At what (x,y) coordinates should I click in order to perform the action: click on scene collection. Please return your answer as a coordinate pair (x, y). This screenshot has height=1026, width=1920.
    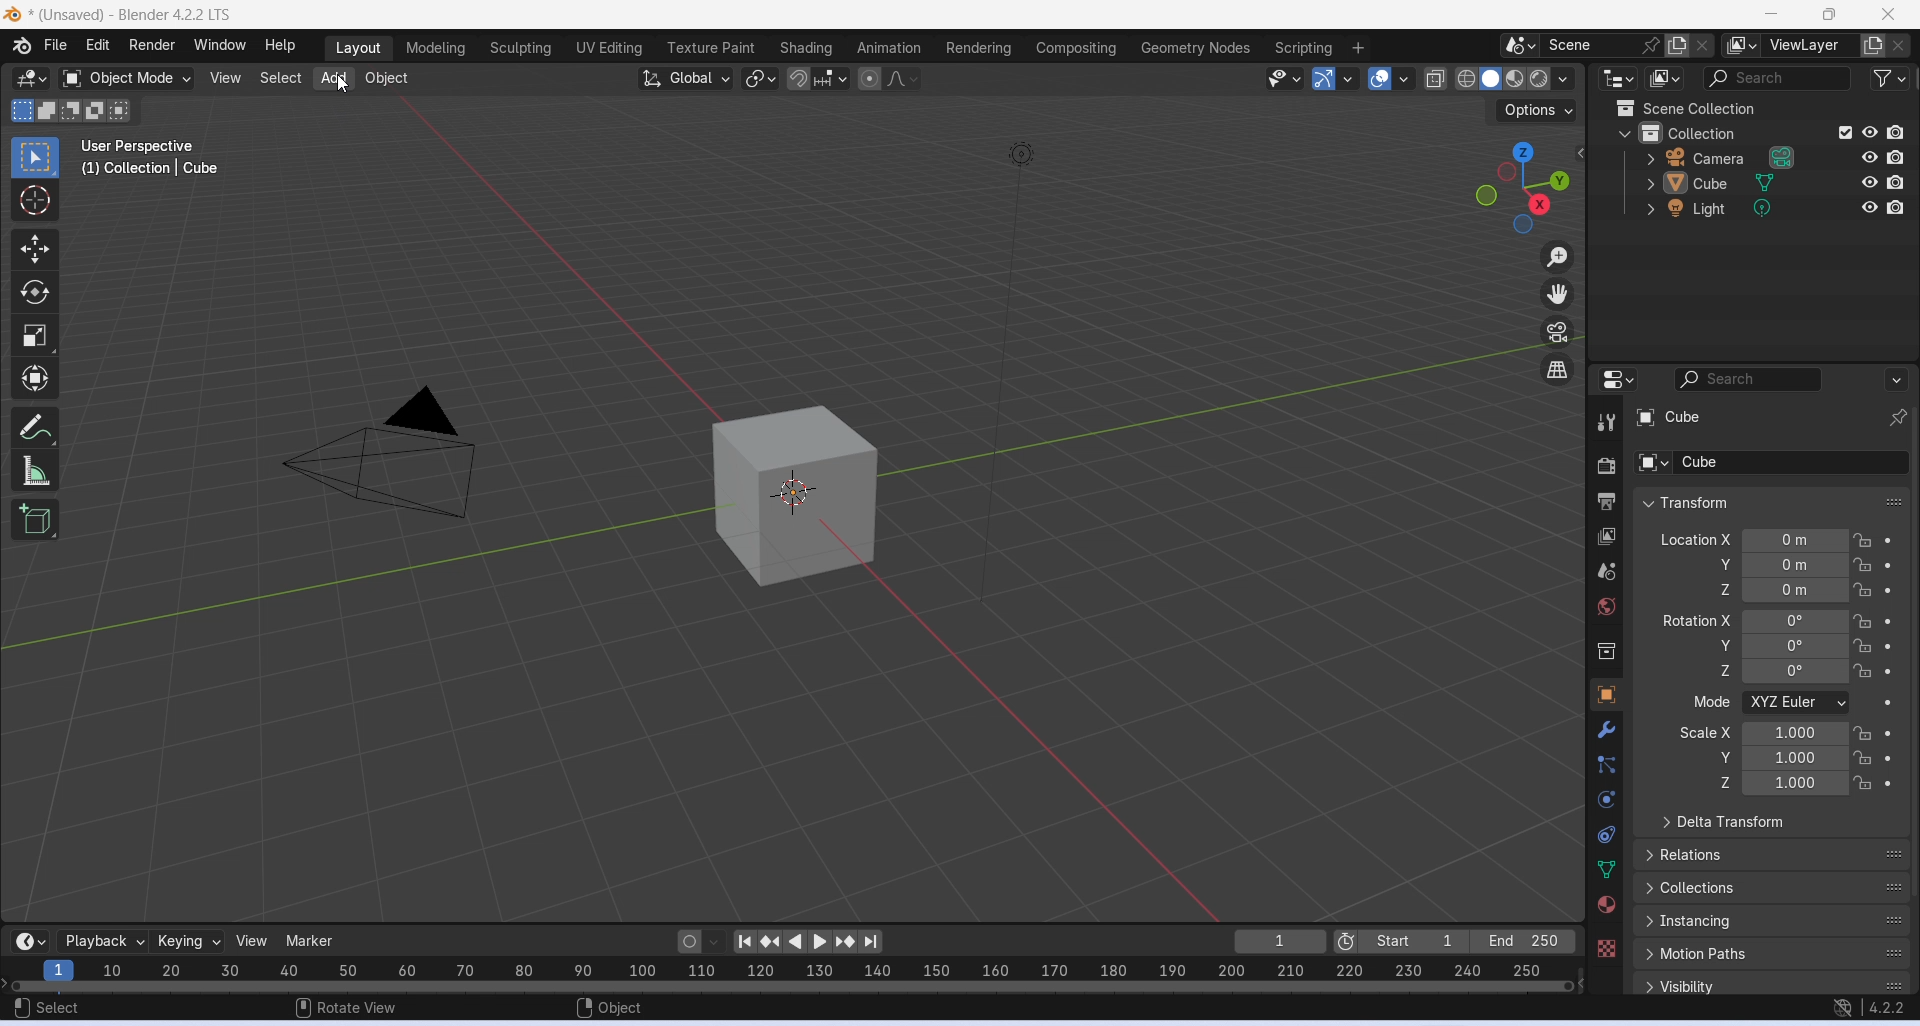
    Looking at the image, I should click on (1731, 108).